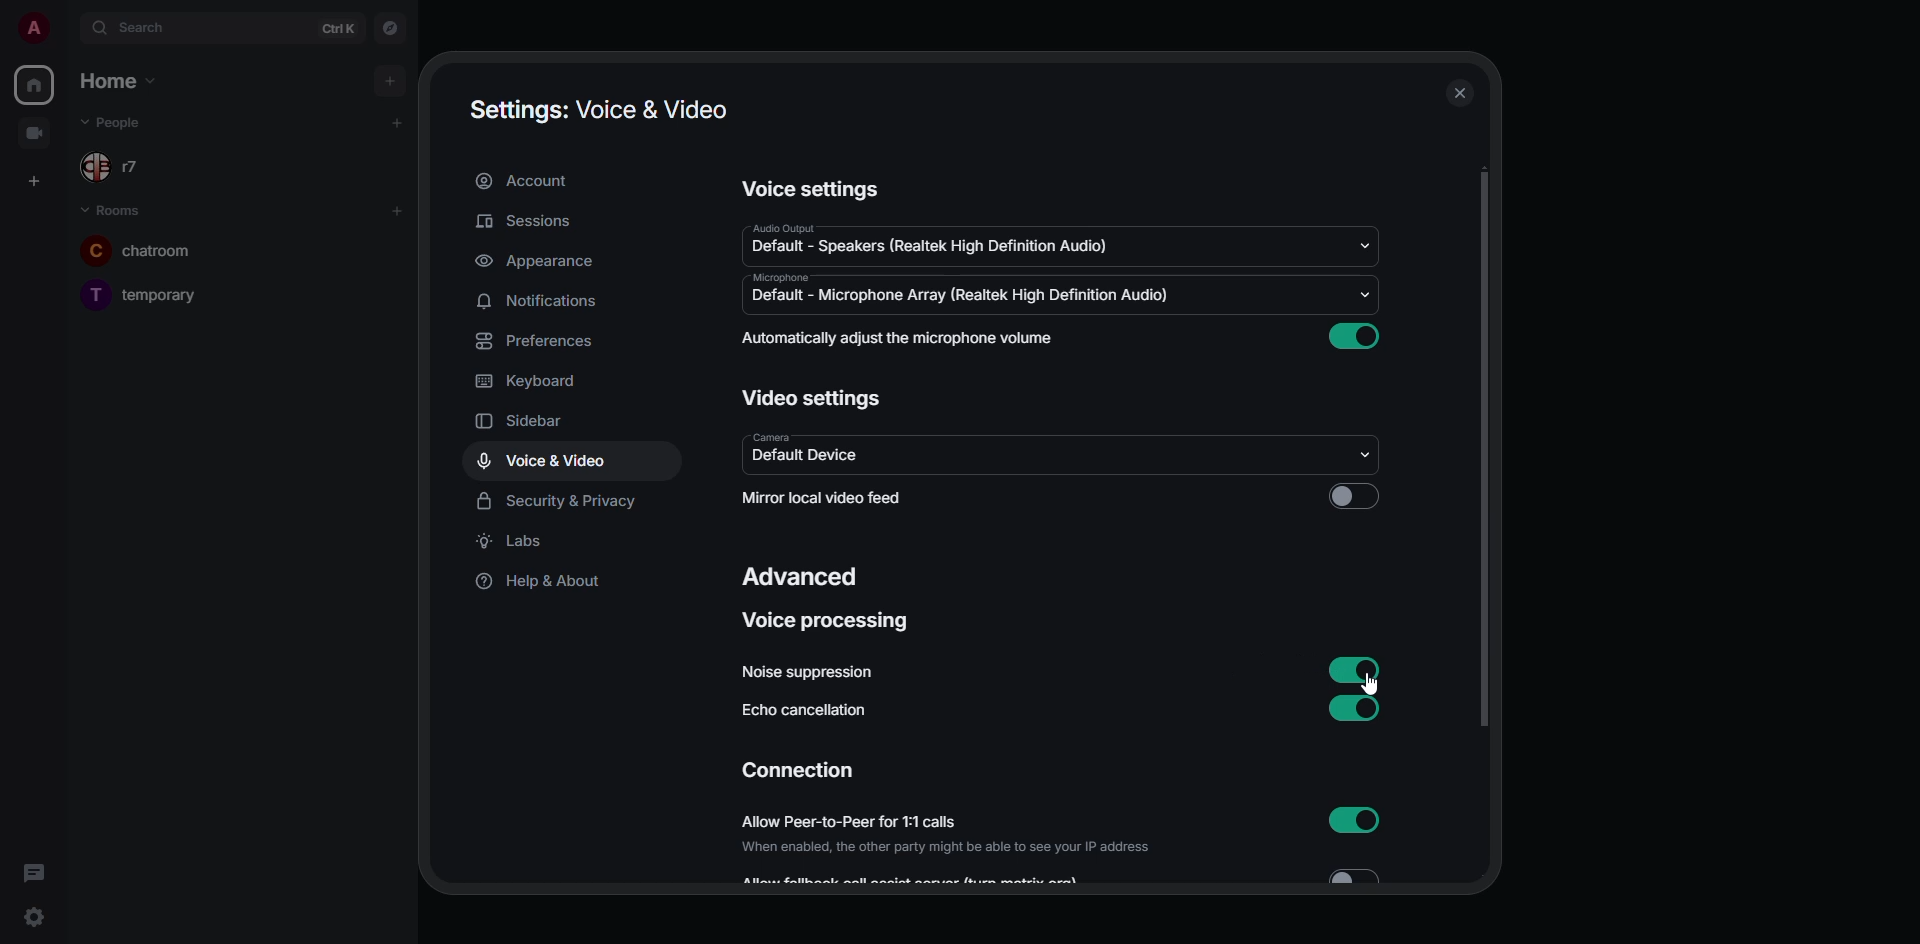 This screenshot has width=1920, height=944. Describe the element at coordinates (765, 436) in the screenshot. I see `camera` at that location.